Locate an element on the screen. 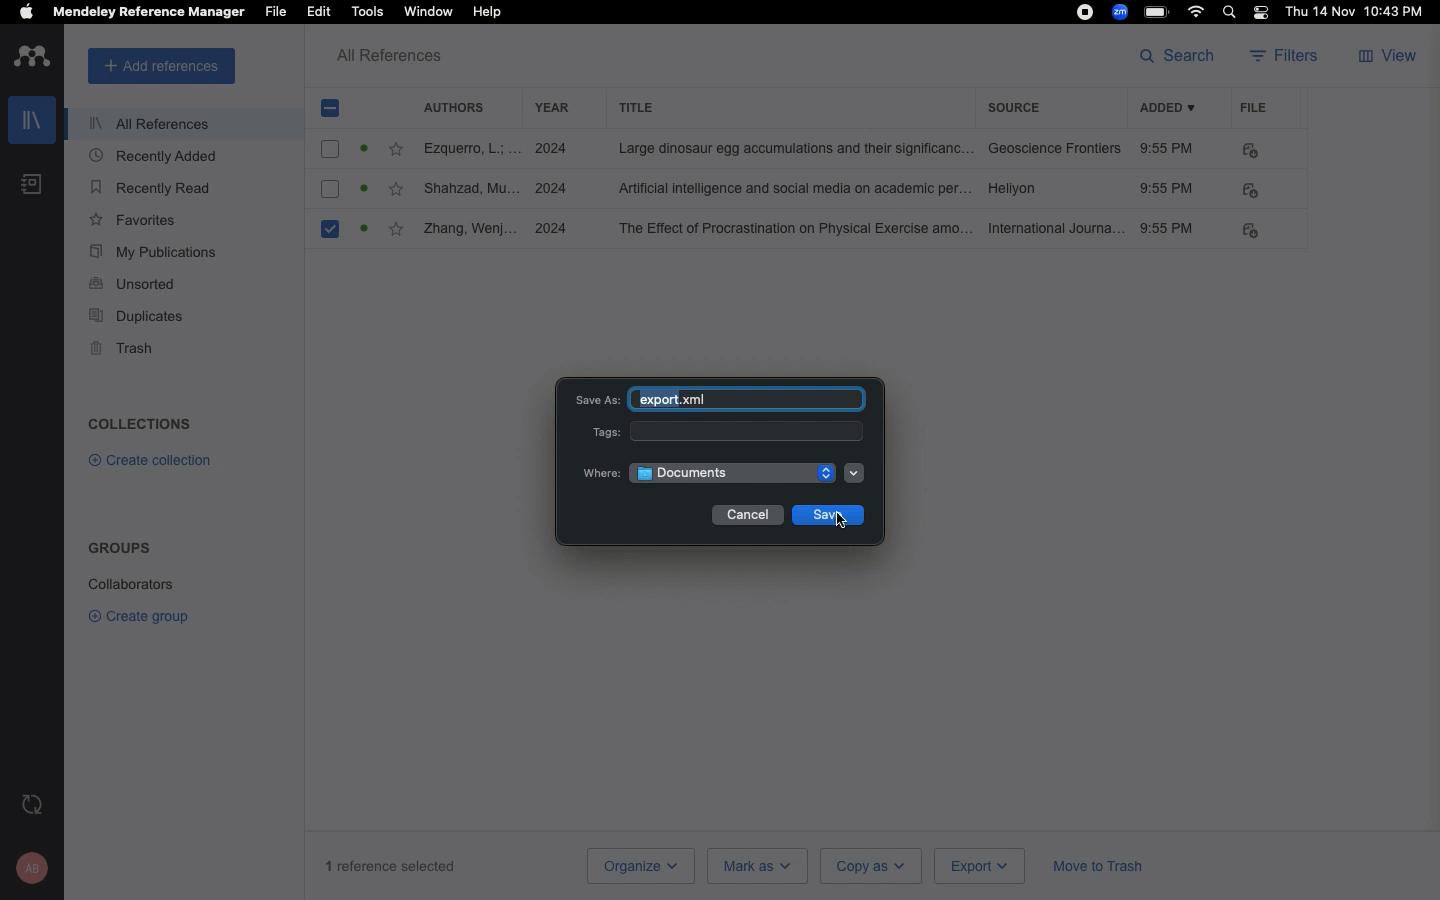  Organize is located at coordinates (639, 866).